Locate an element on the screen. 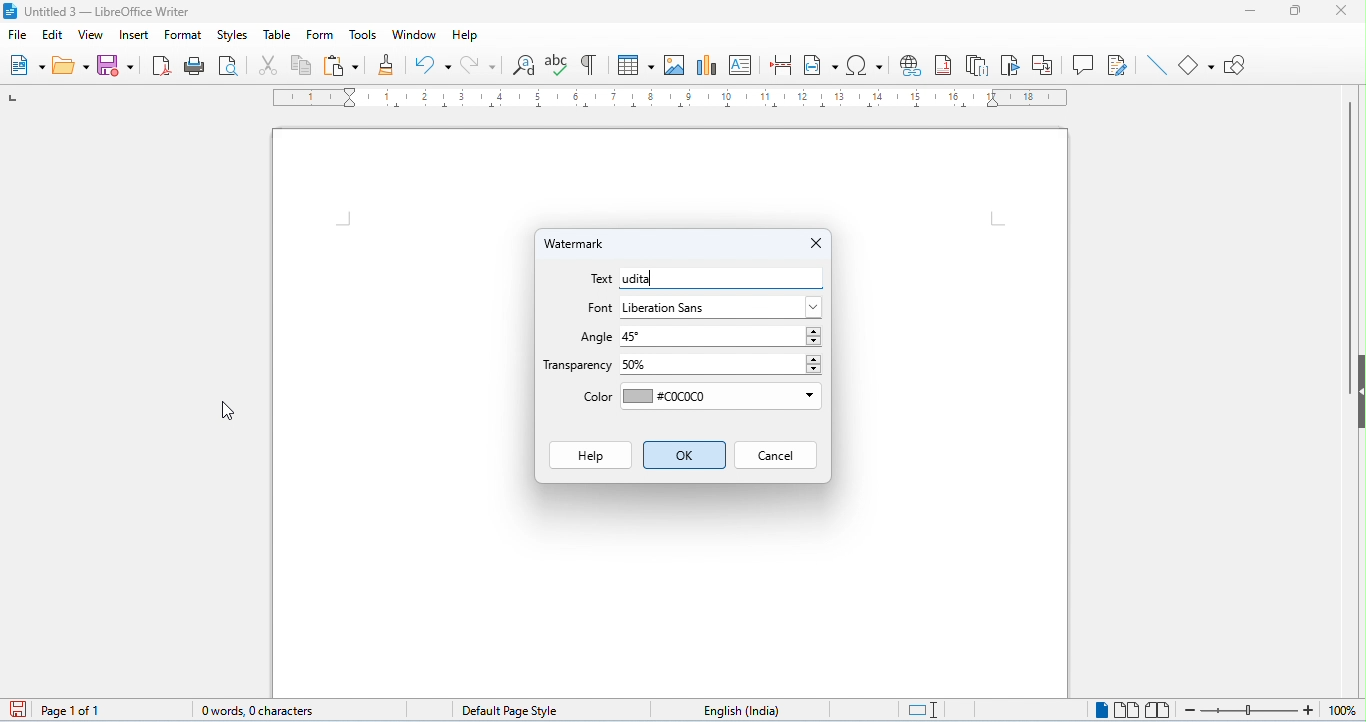 The image size is (1366, 722). maximize is located at coordinates (1290, 11).